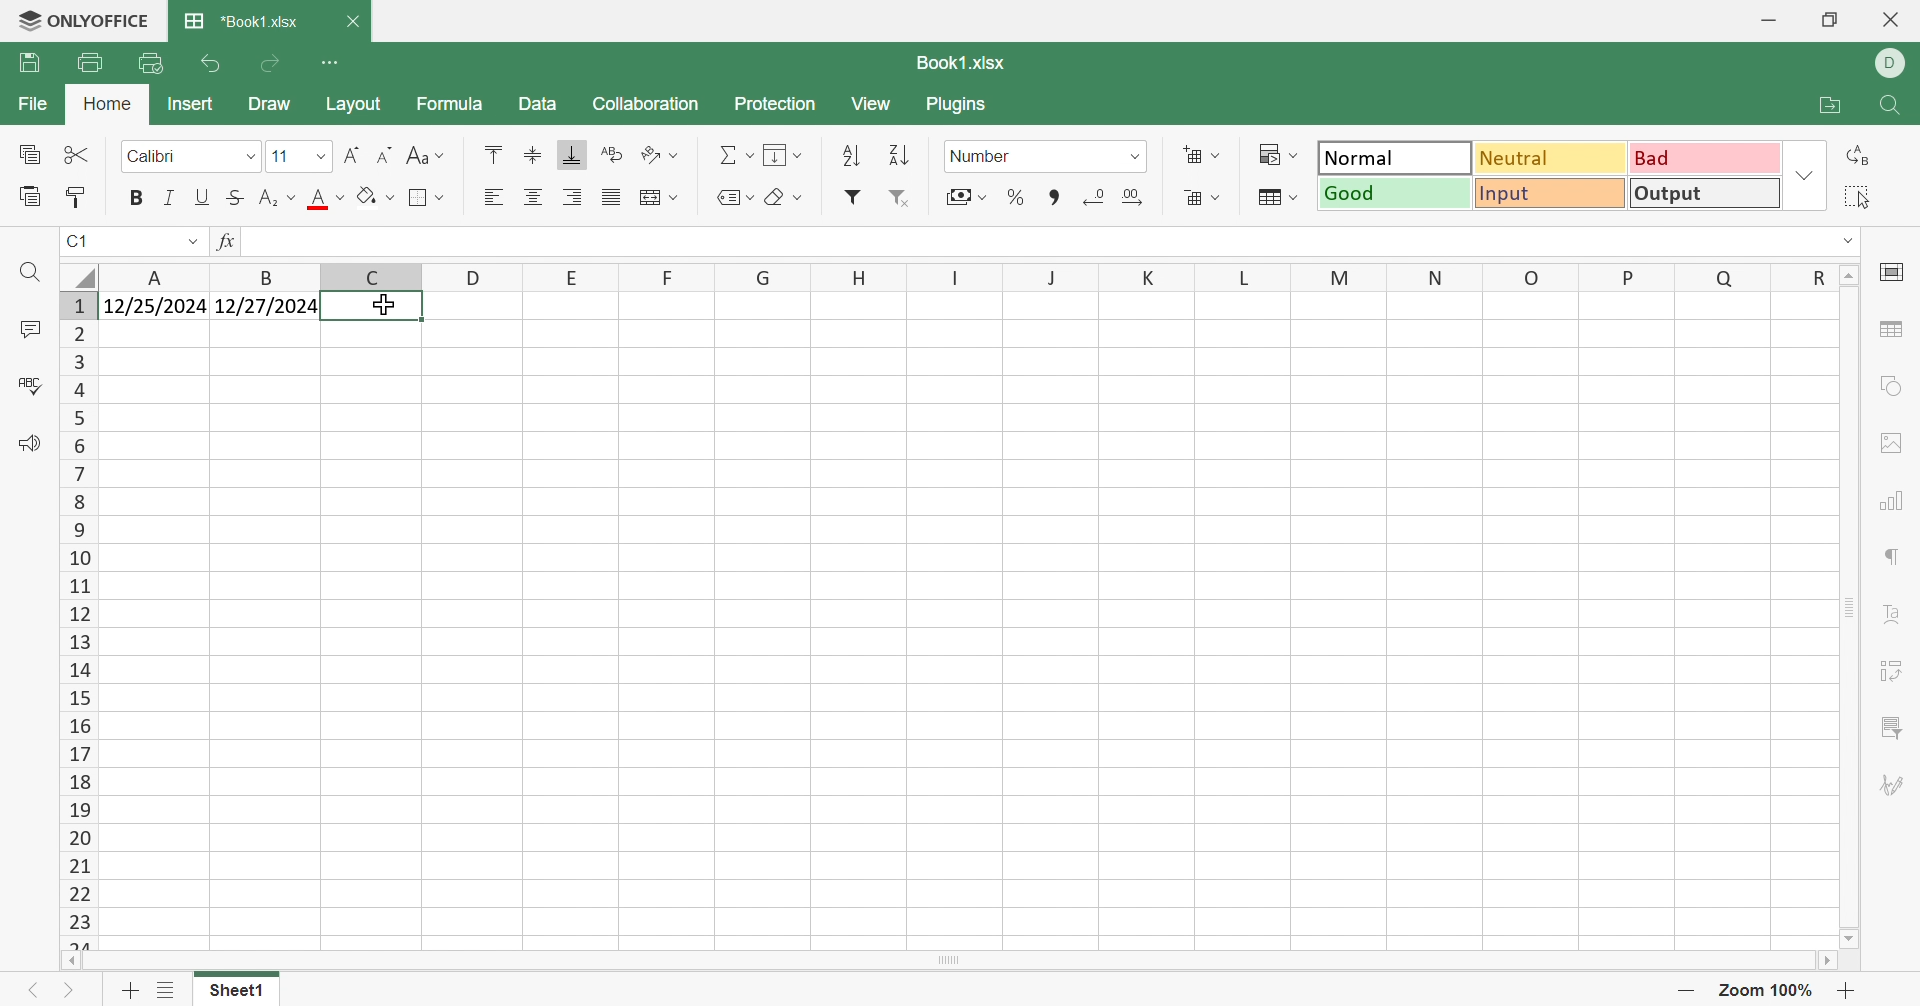  Describe the element at coordinates (1822, 961) in the screenshot. I see `Scroll Right` at that location.